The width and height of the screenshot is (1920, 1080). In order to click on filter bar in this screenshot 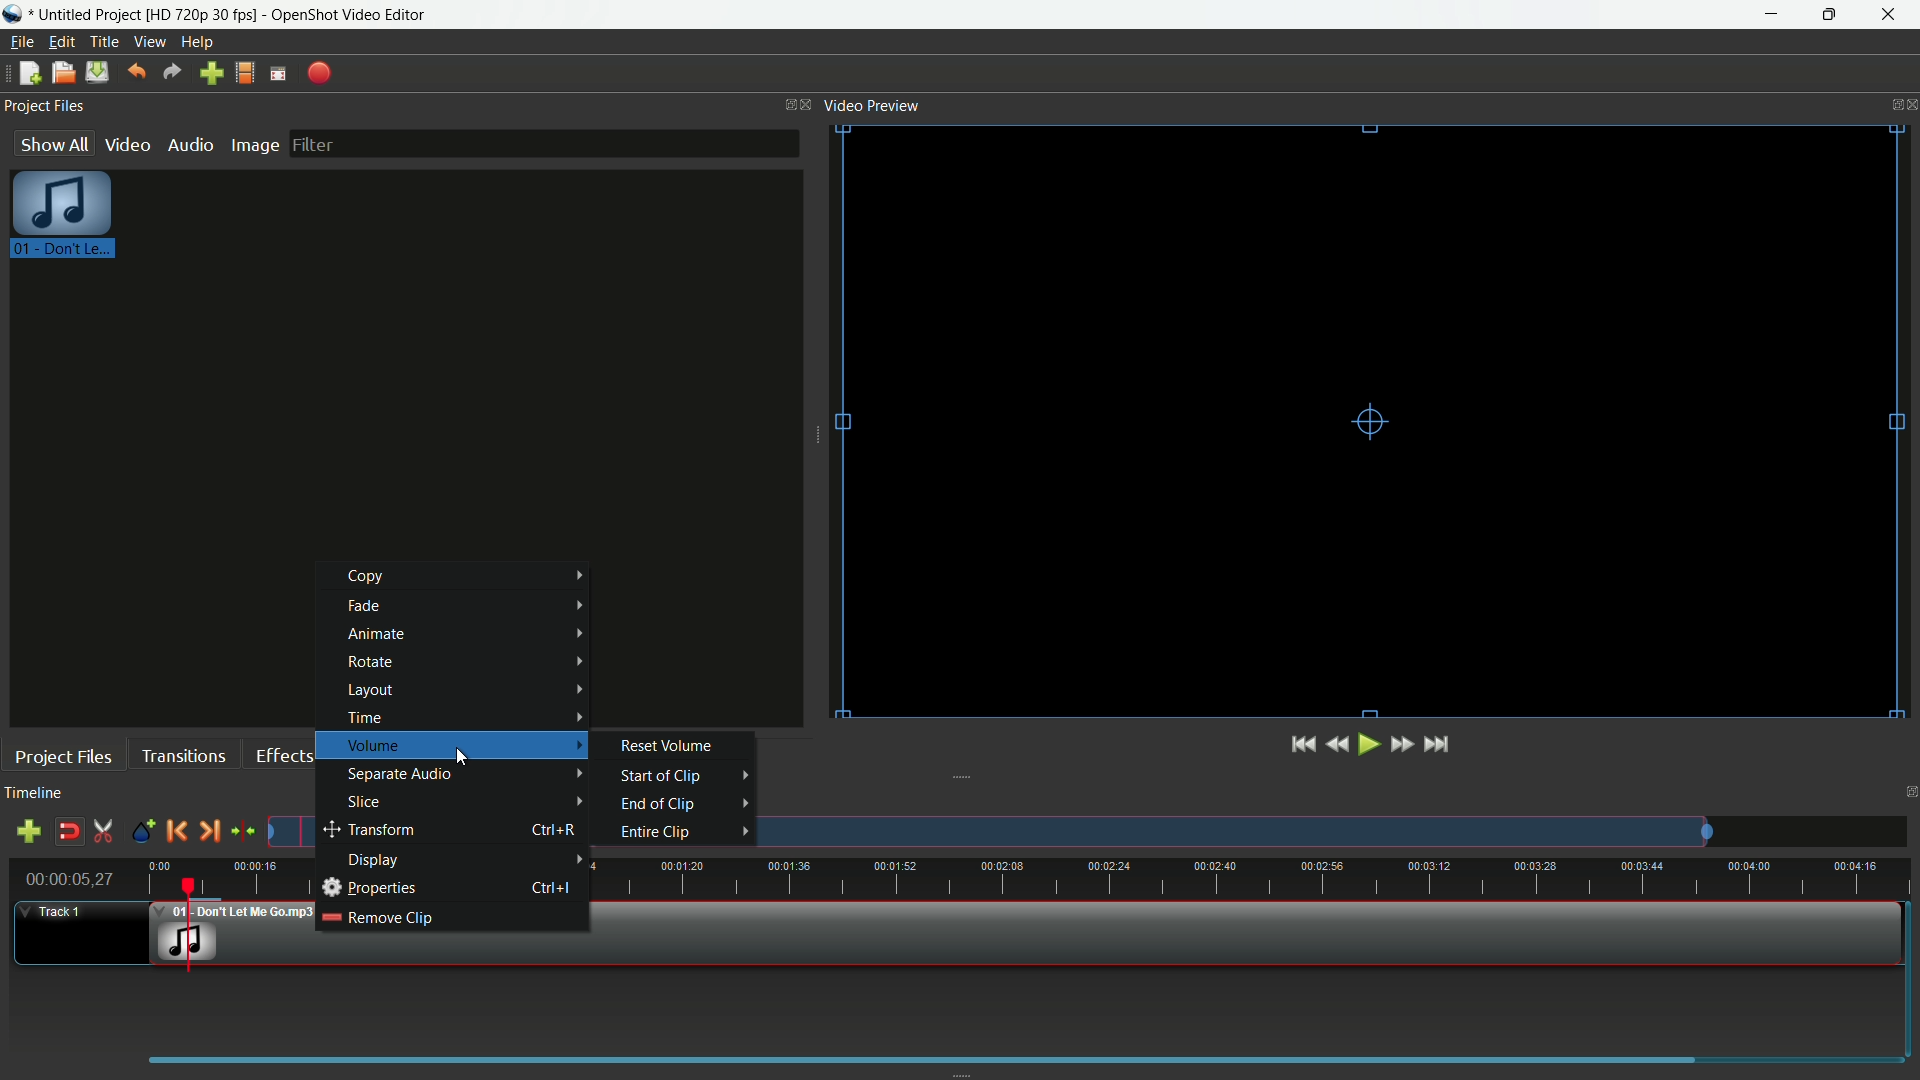, I will do `click(545, 143)`.